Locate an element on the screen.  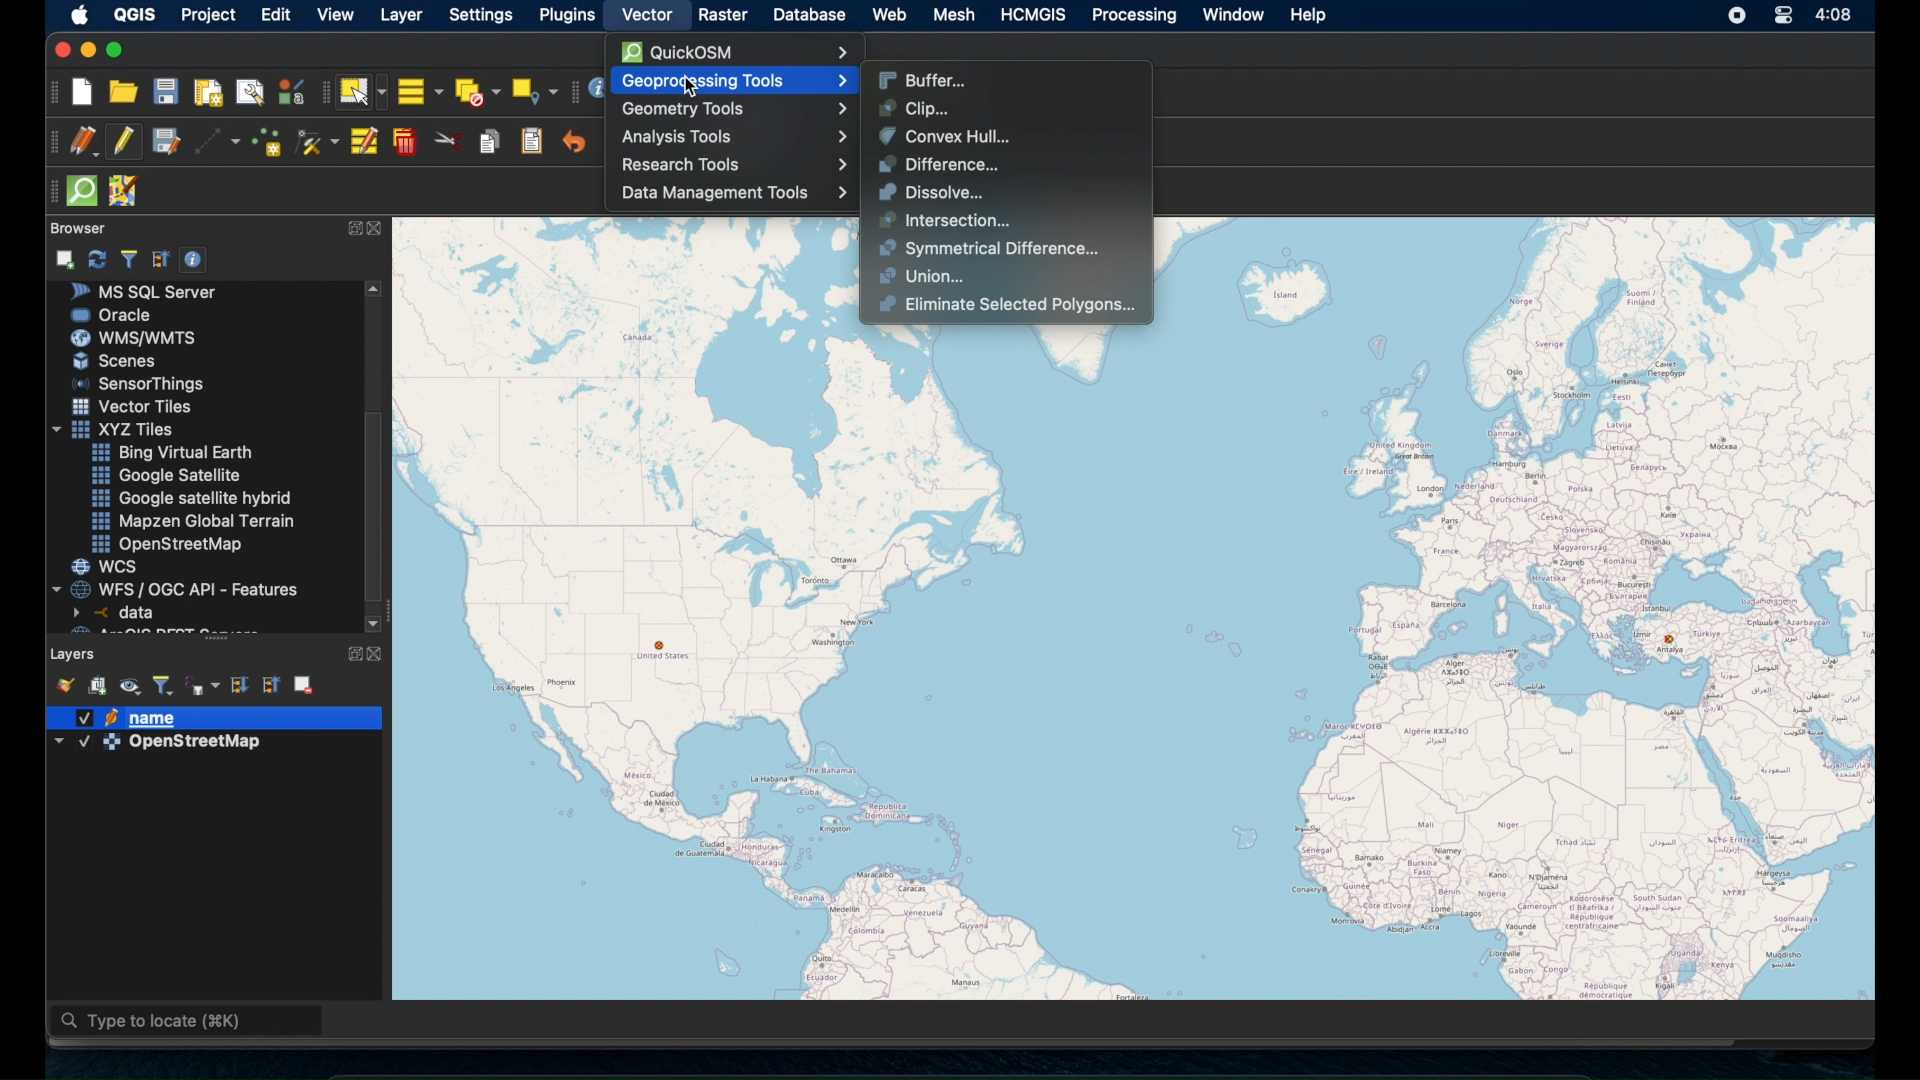
open print layout is located at coordinates (208, 95).